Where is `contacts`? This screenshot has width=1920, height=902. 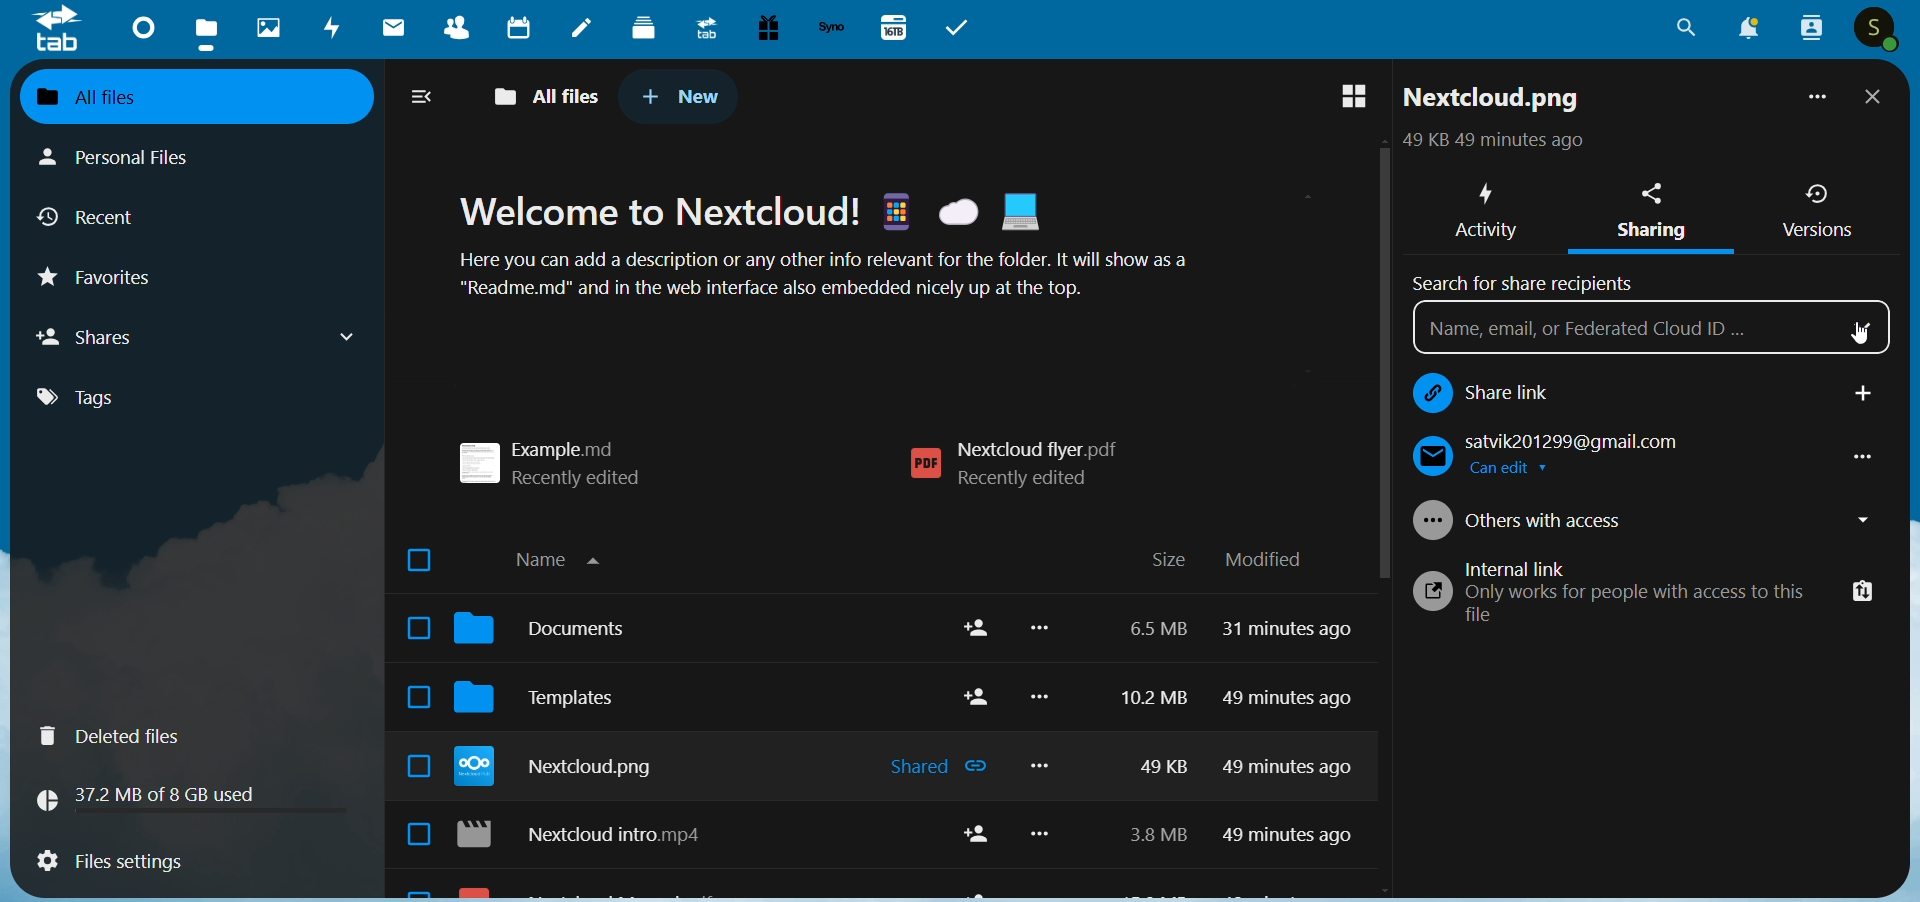
contacts is located at coordinates (450, 31).